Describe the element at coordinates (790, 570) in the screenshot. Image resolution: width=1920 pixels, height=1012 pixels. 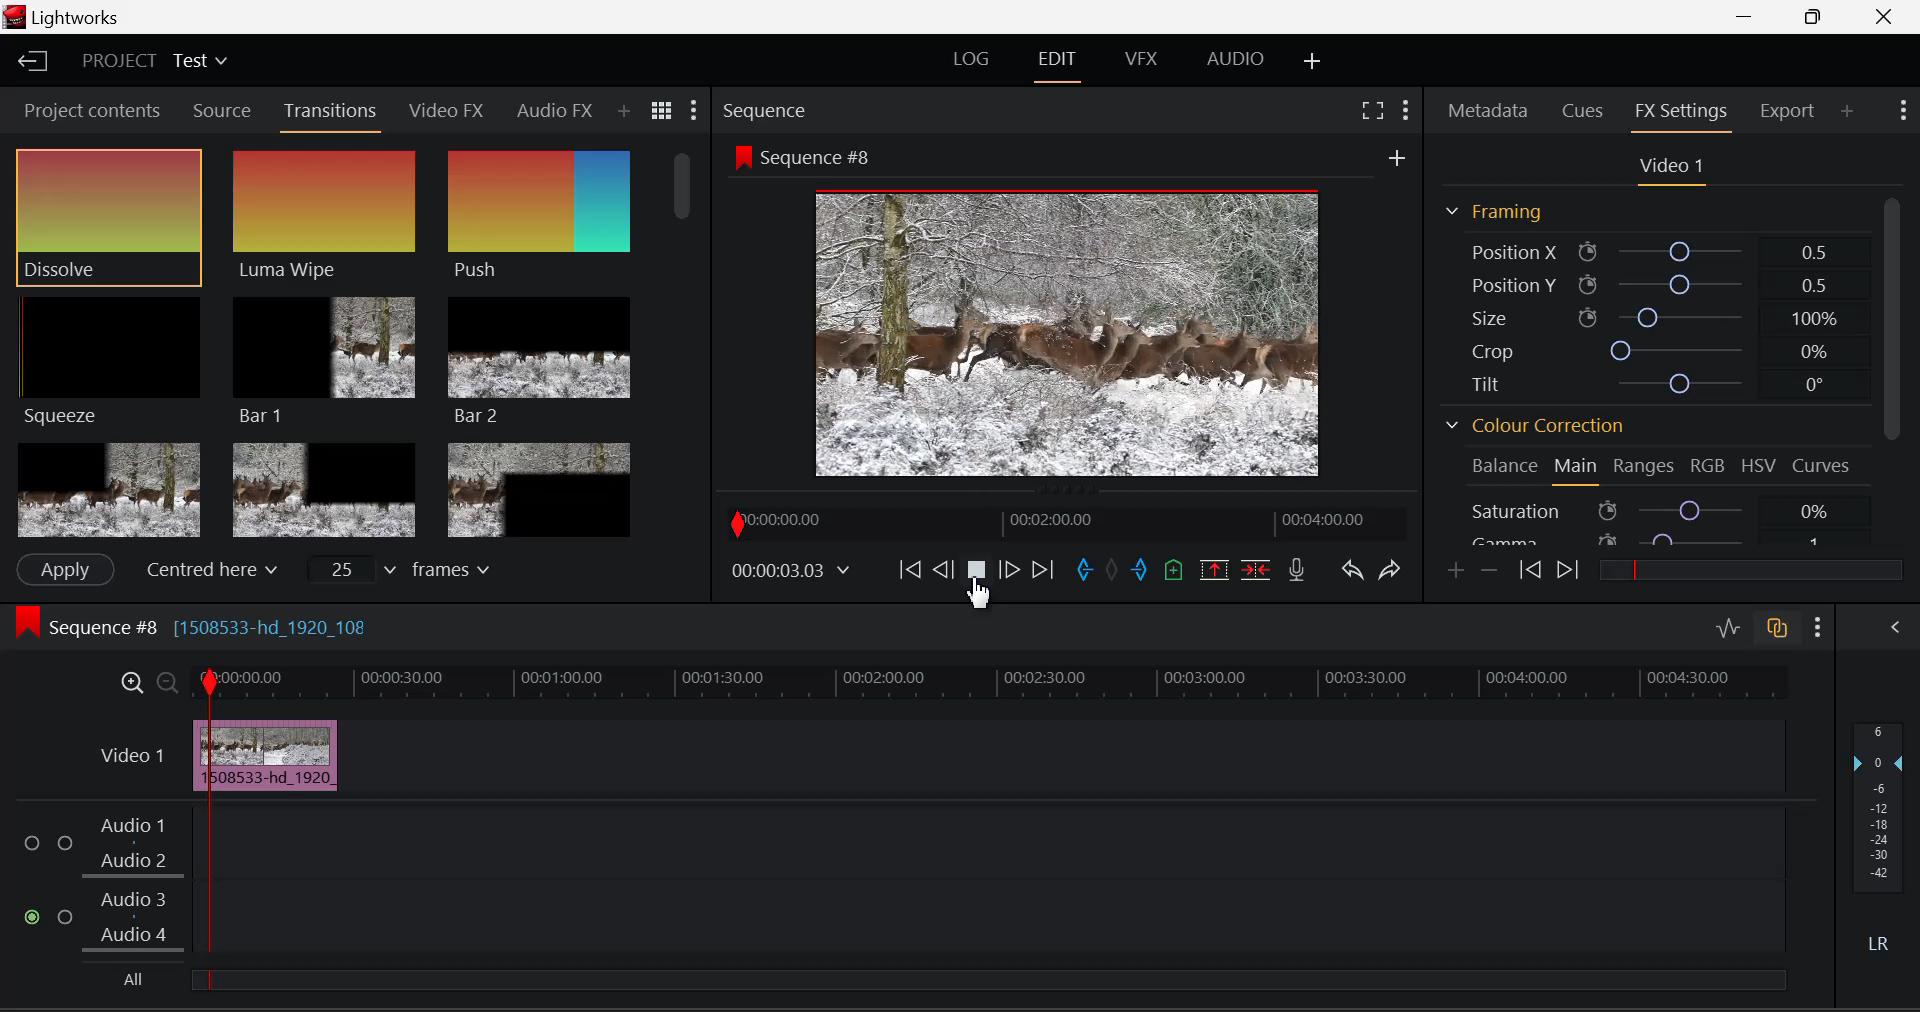
I see `Frame Time` at that location.